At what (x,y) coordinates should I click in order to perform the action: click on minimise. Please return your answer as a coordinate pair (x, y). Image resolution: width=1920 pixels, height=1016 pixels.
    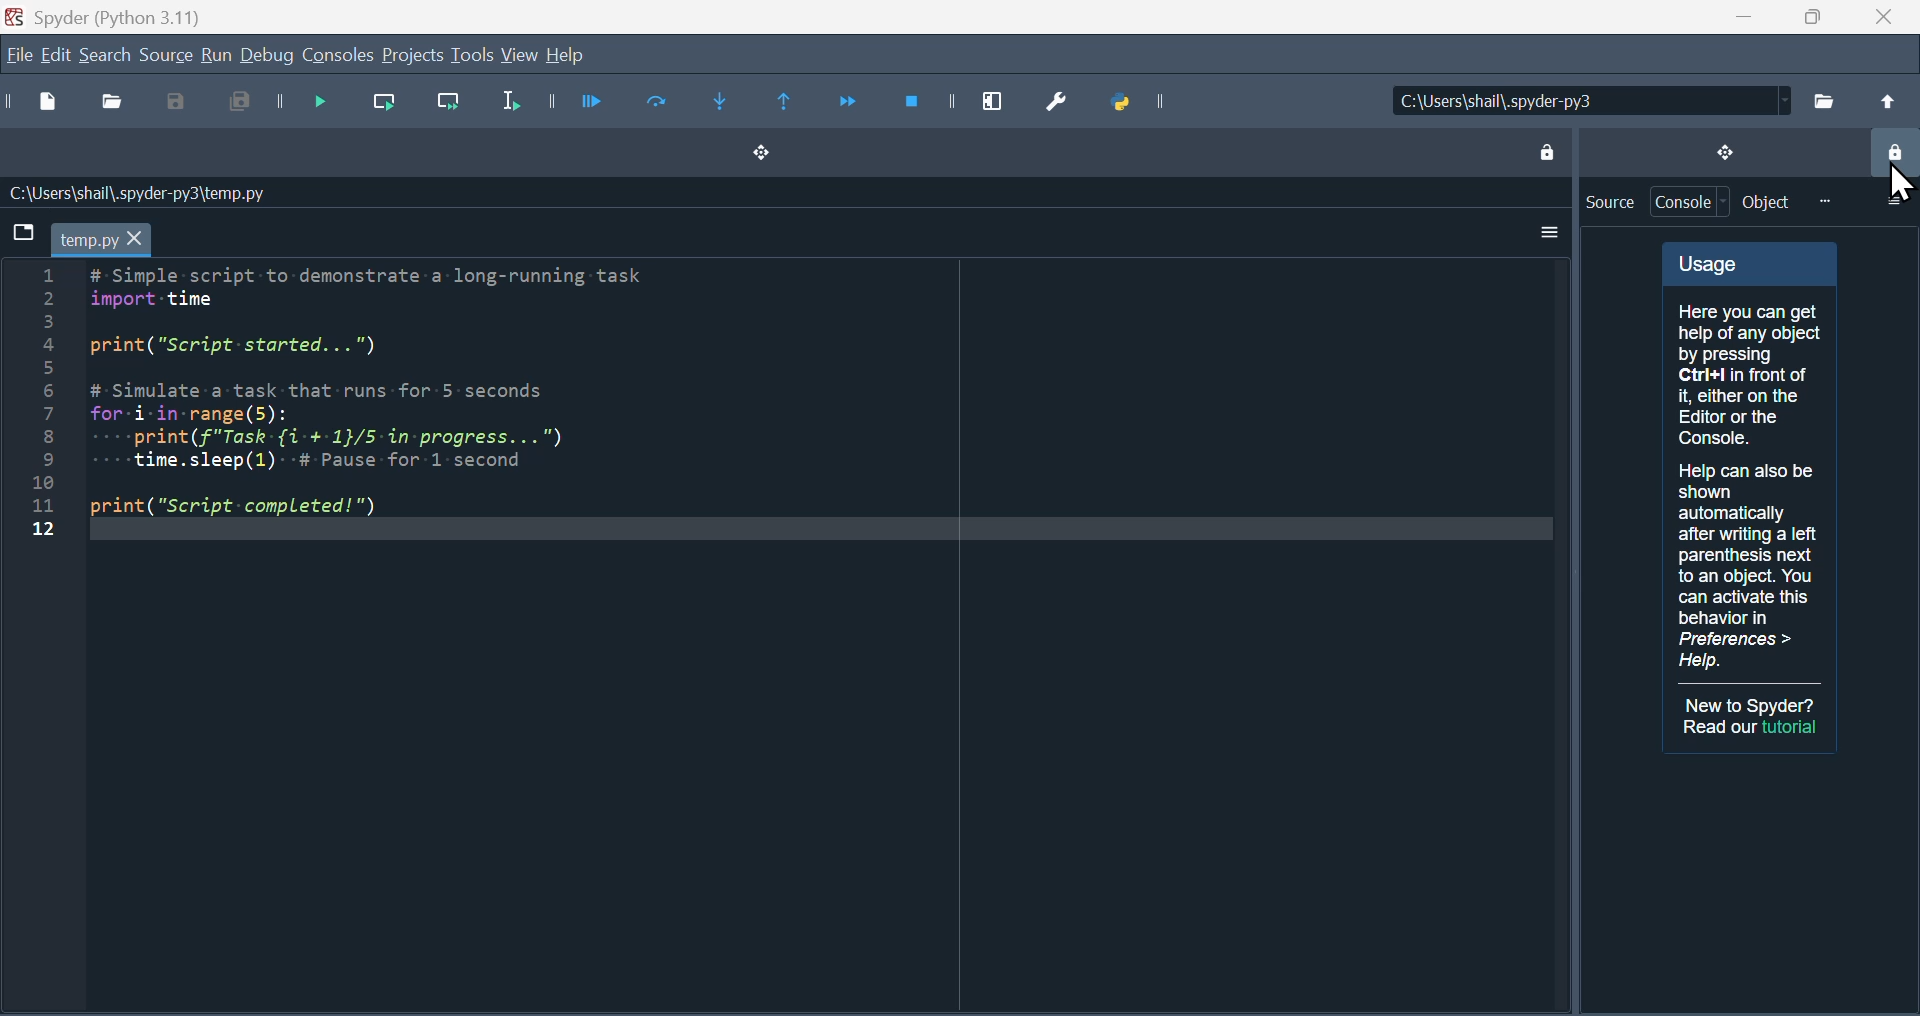
    Looking at the image, I should click on (1735, 17).